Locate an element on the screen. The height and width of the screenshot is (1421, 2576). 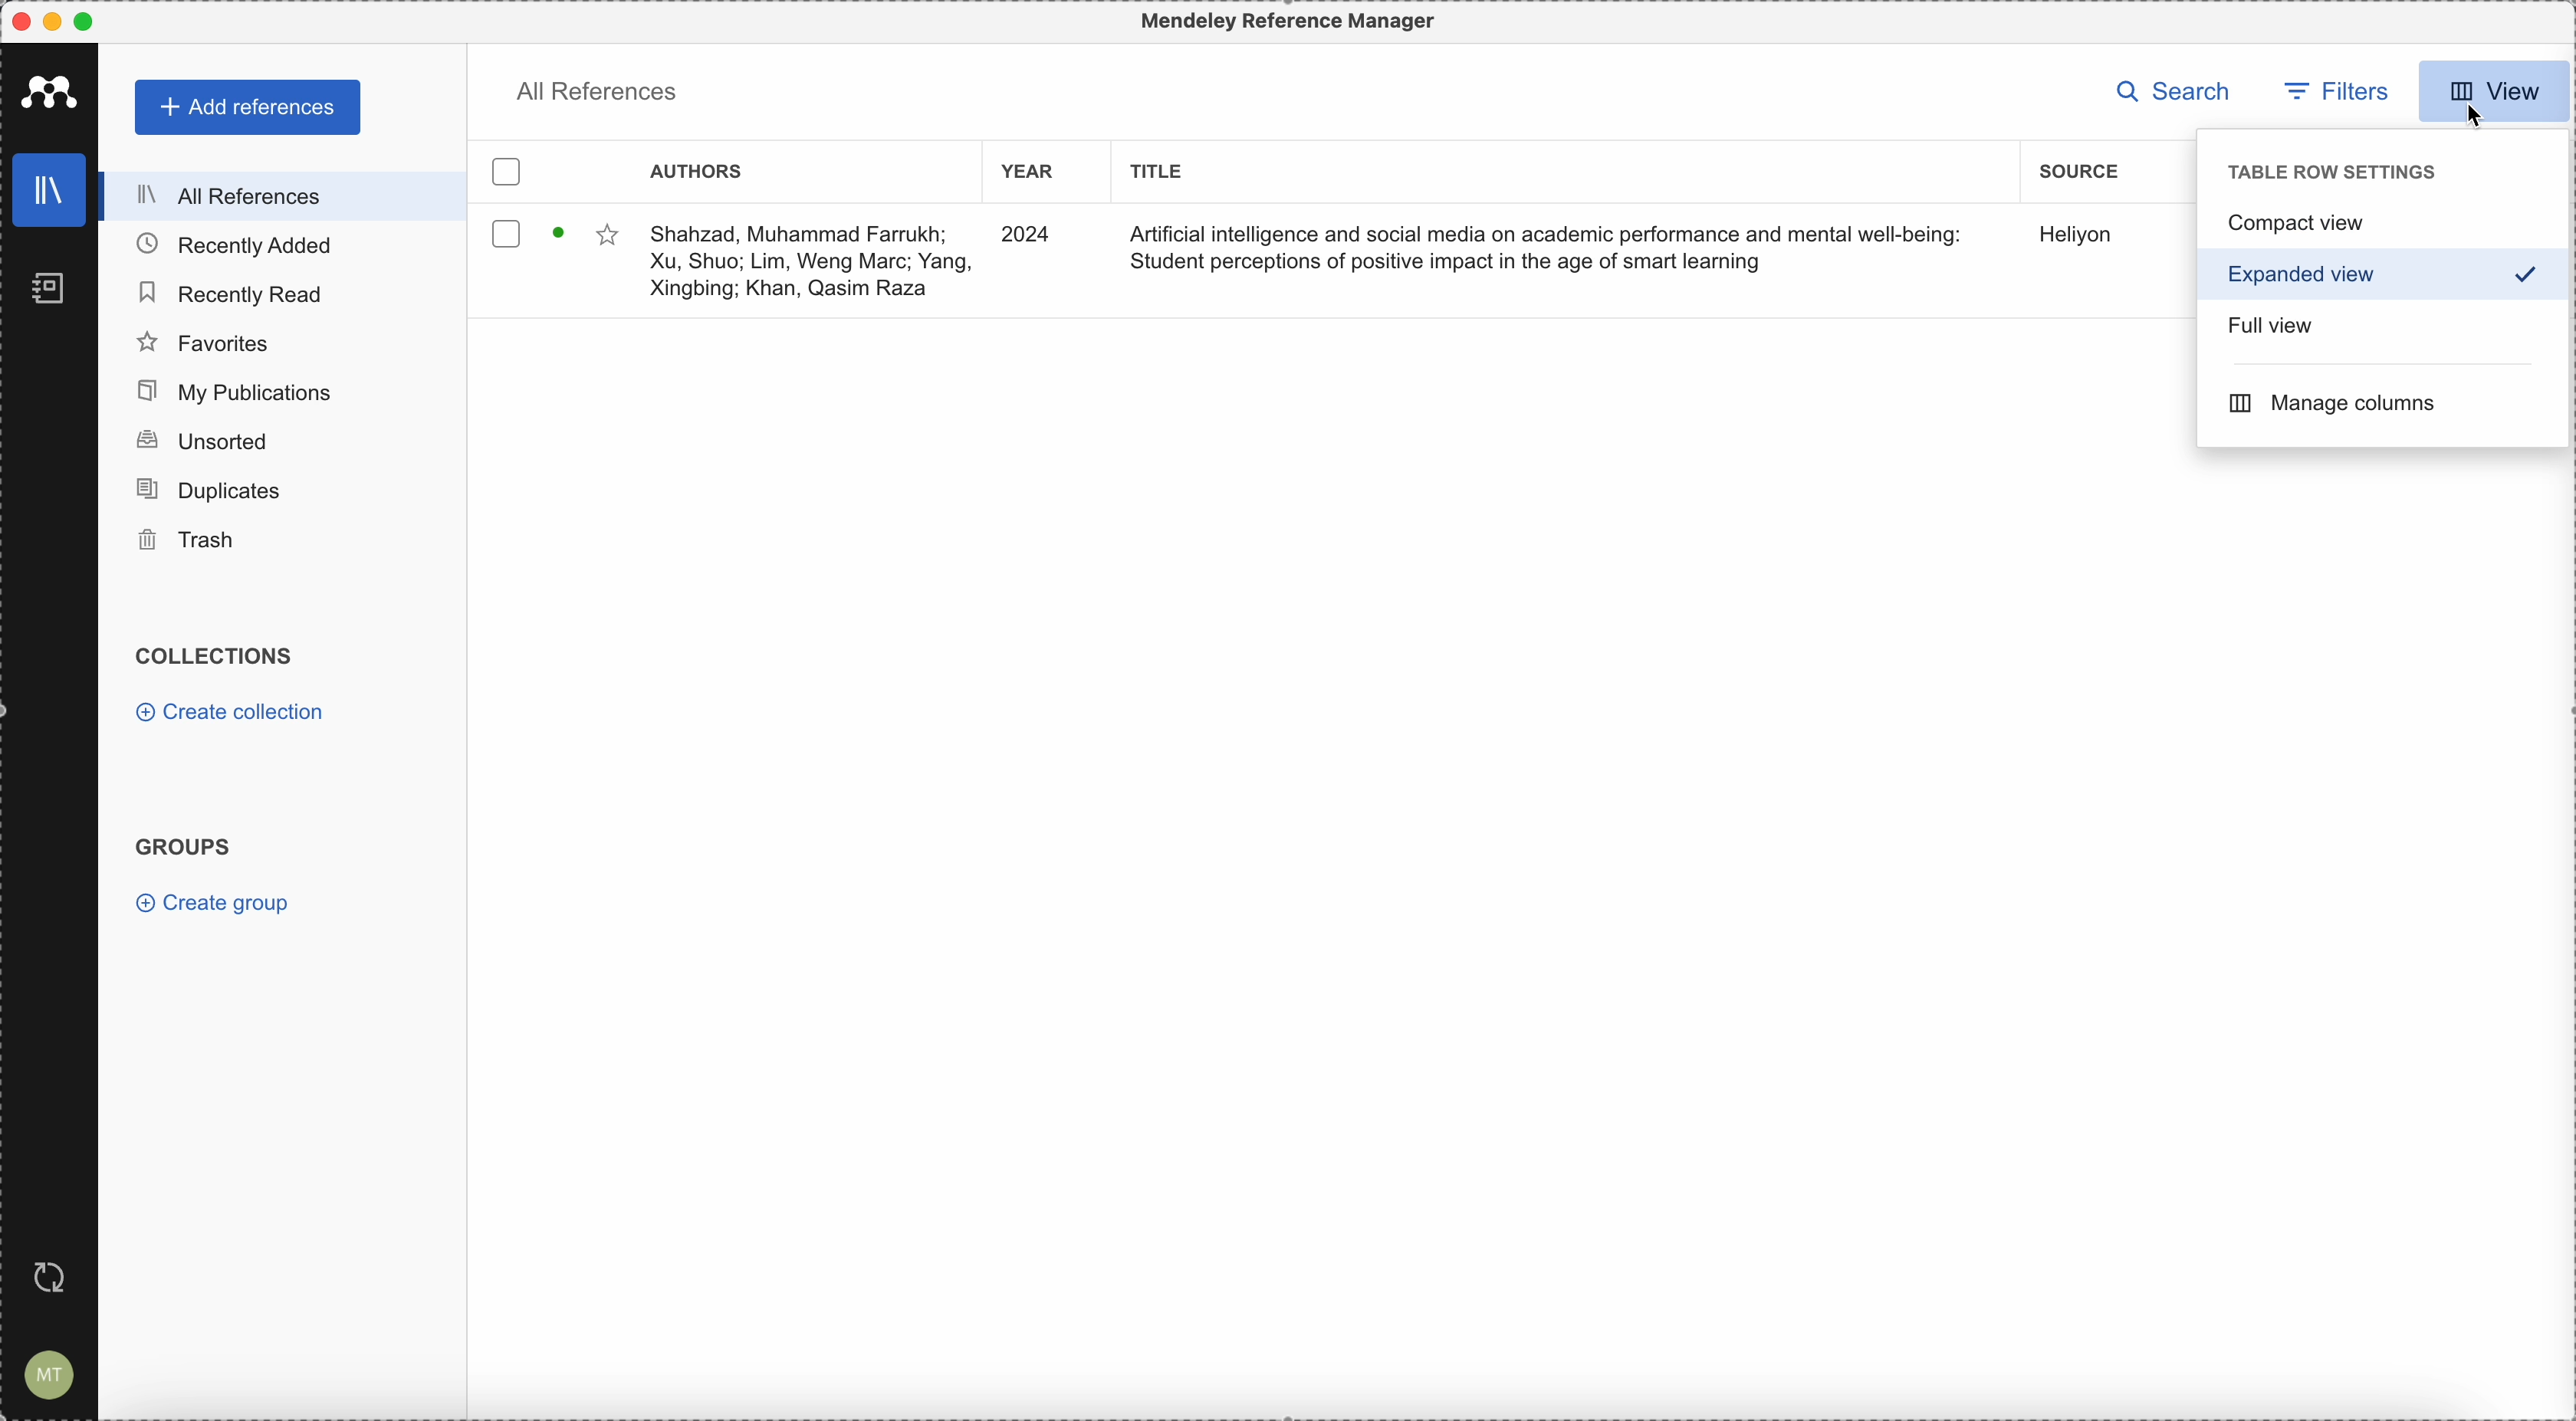
cursor is located at coordinates (2478, 121).